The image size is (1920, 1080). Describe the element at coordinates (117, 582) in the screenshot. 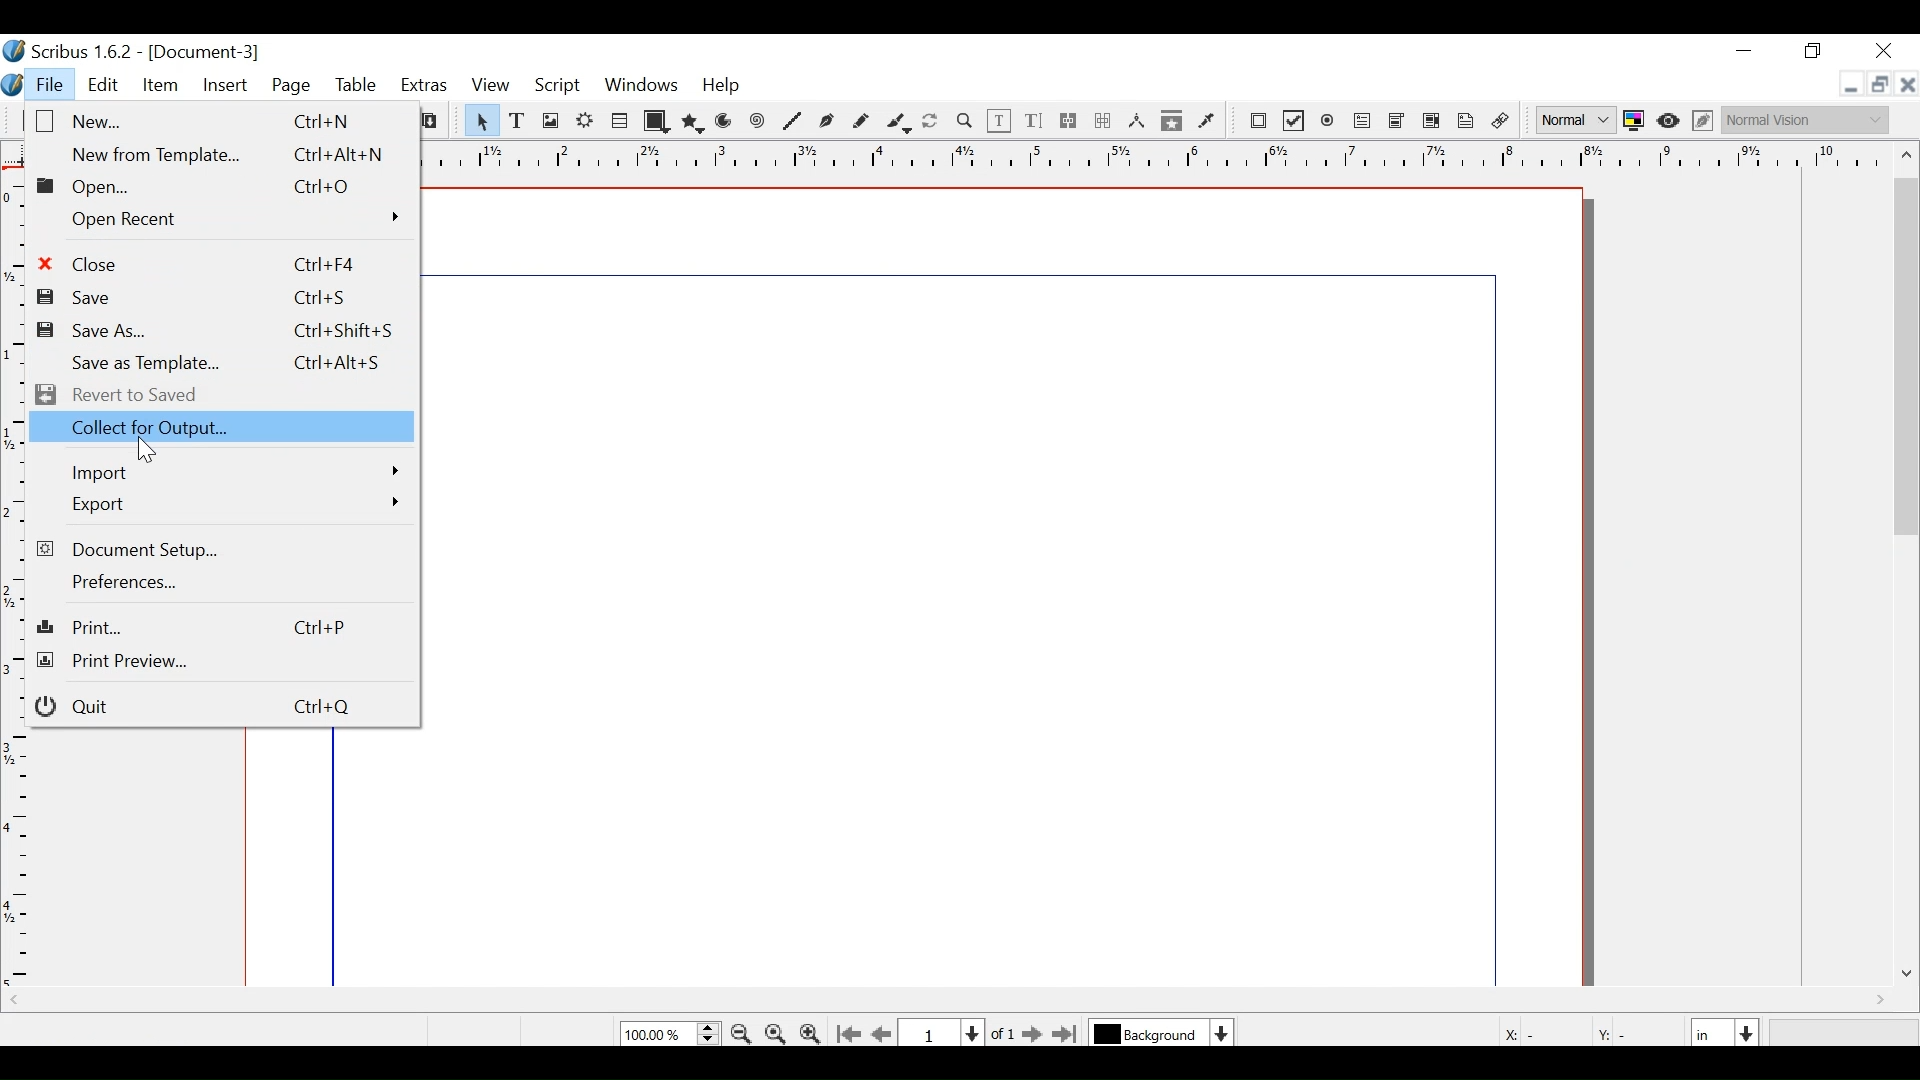

I see `Preferences` at that location.